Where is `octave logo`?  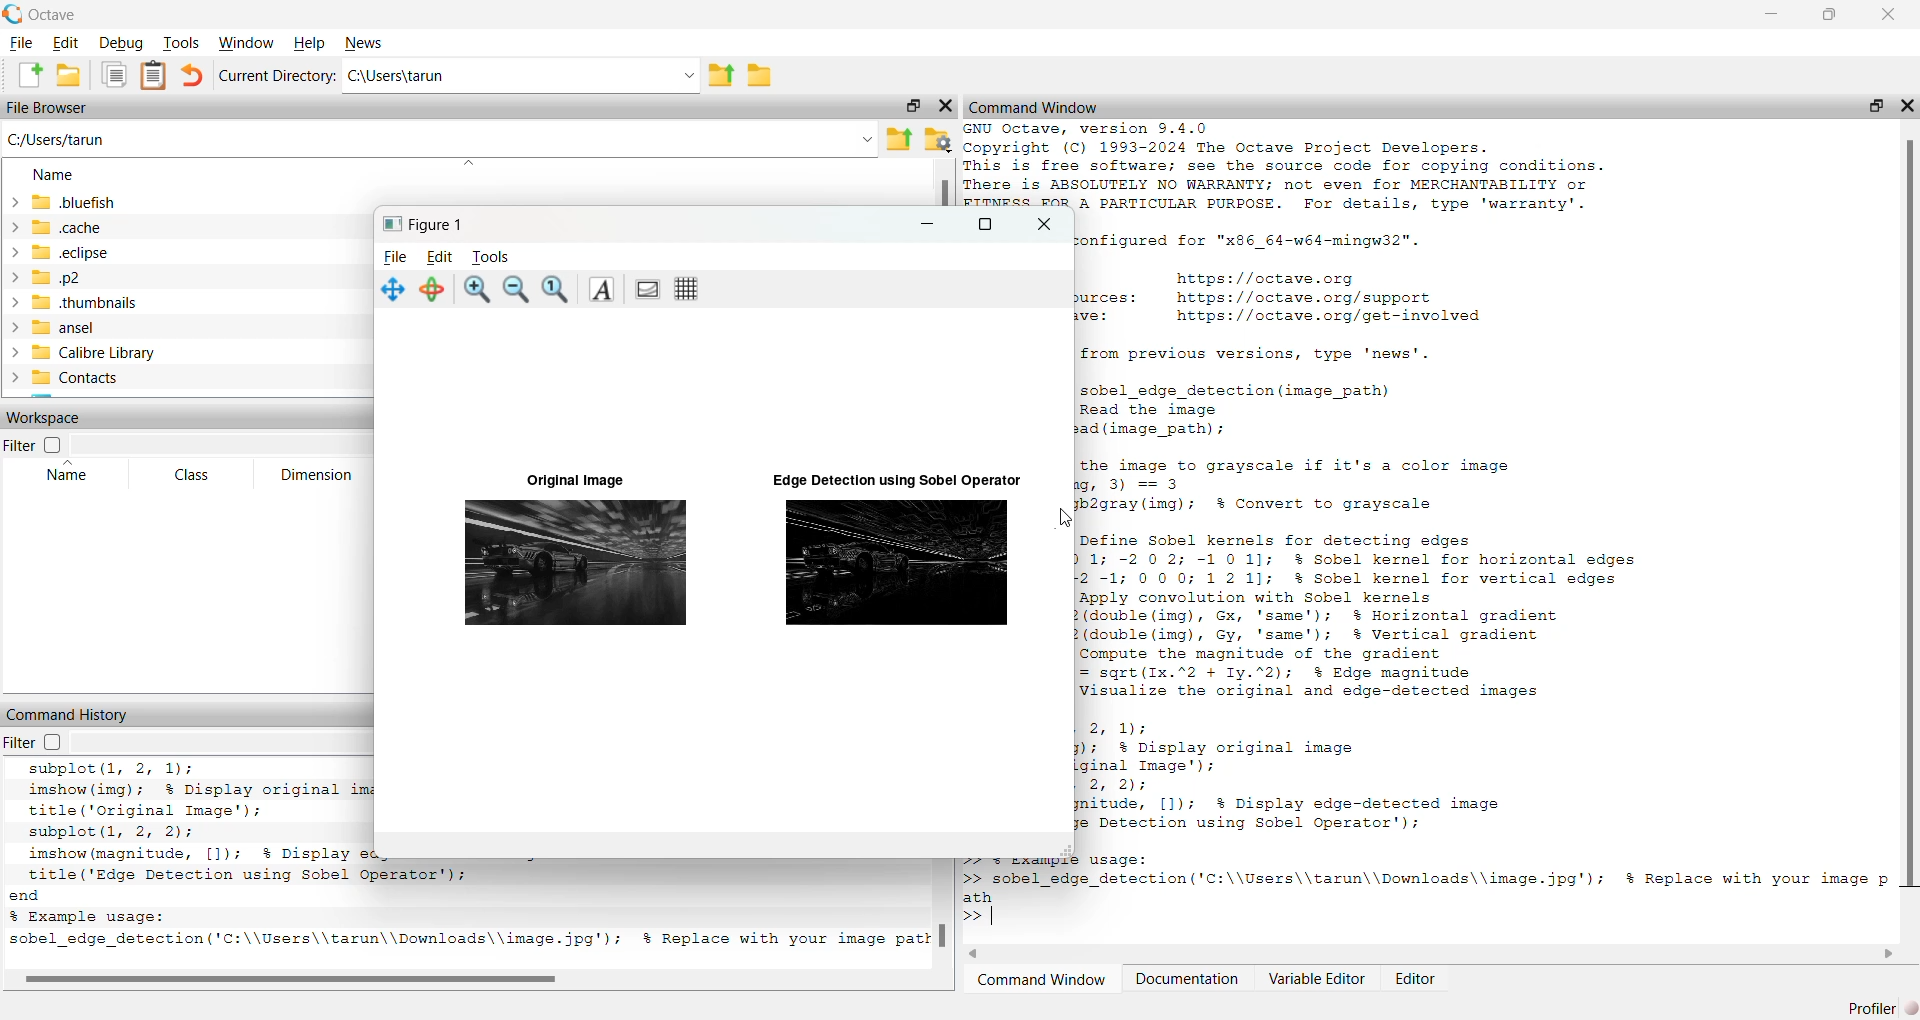
octave logo is located at coordinates (12, 13).